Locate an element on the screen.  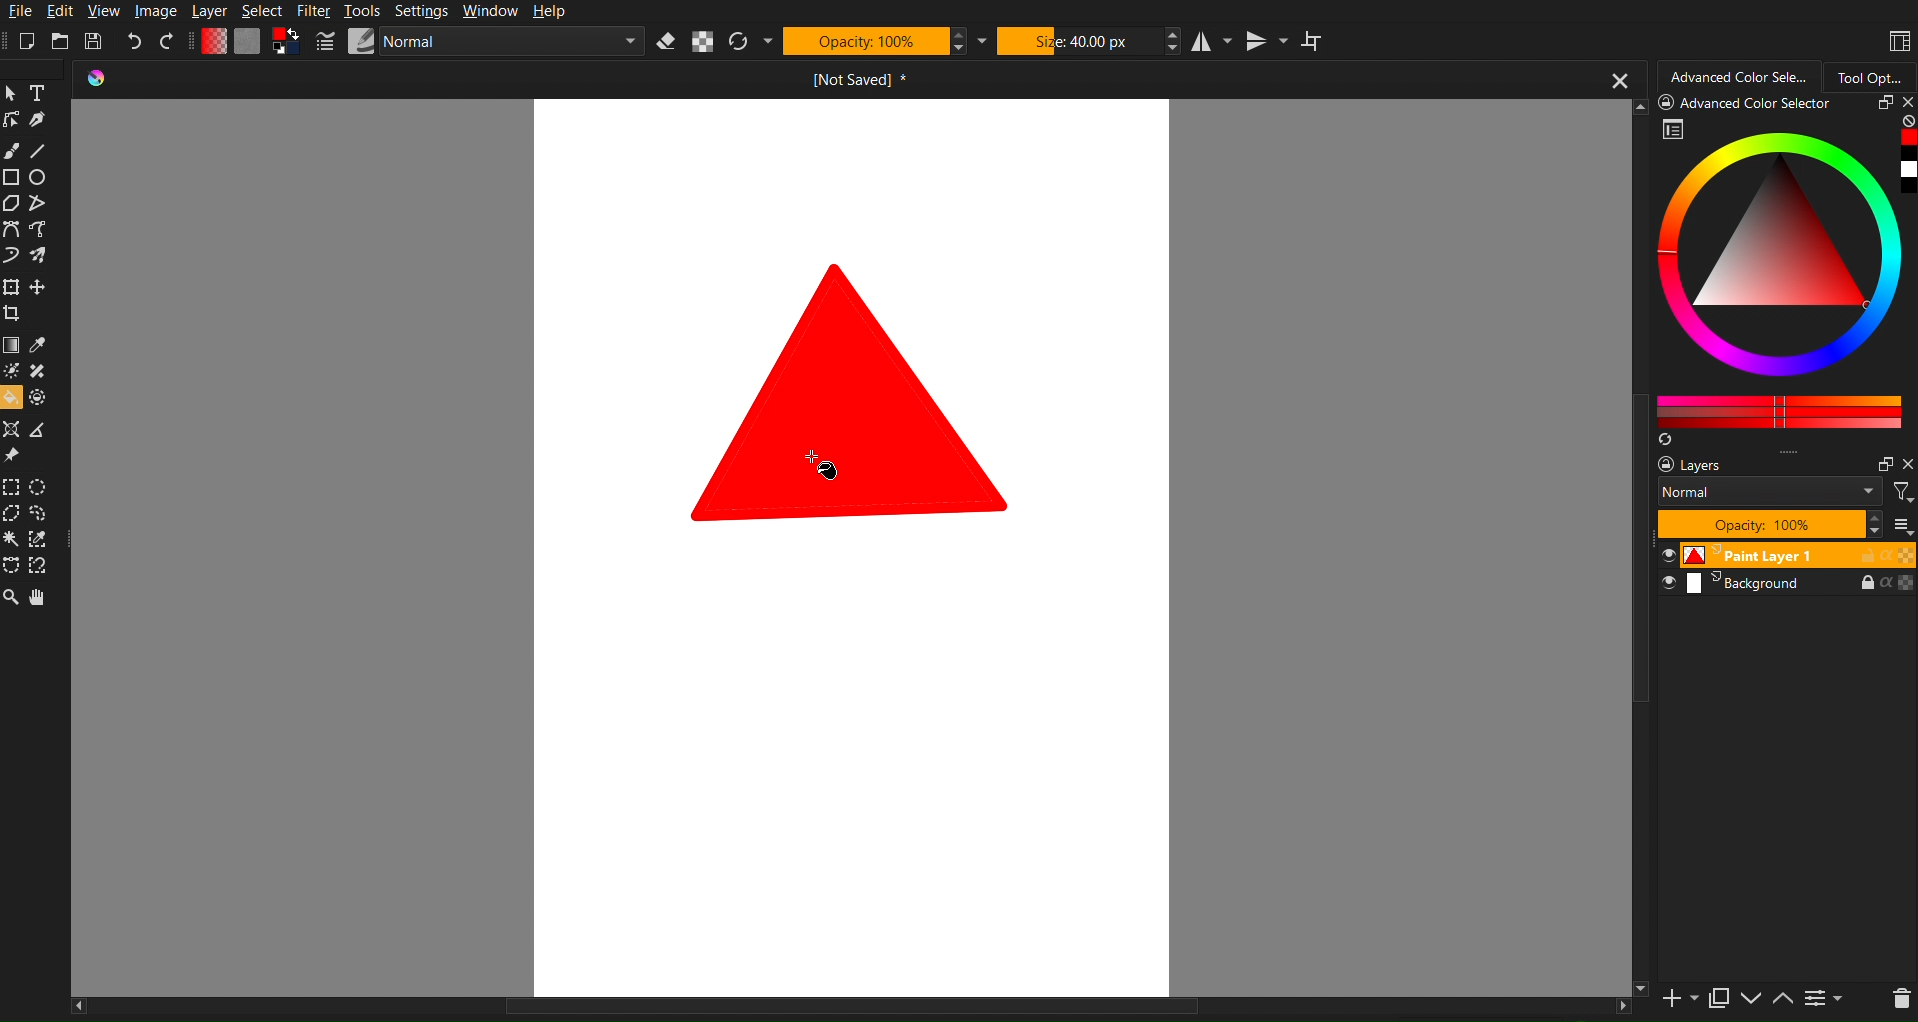
scroll bar is located at coordinates (1633, 548).